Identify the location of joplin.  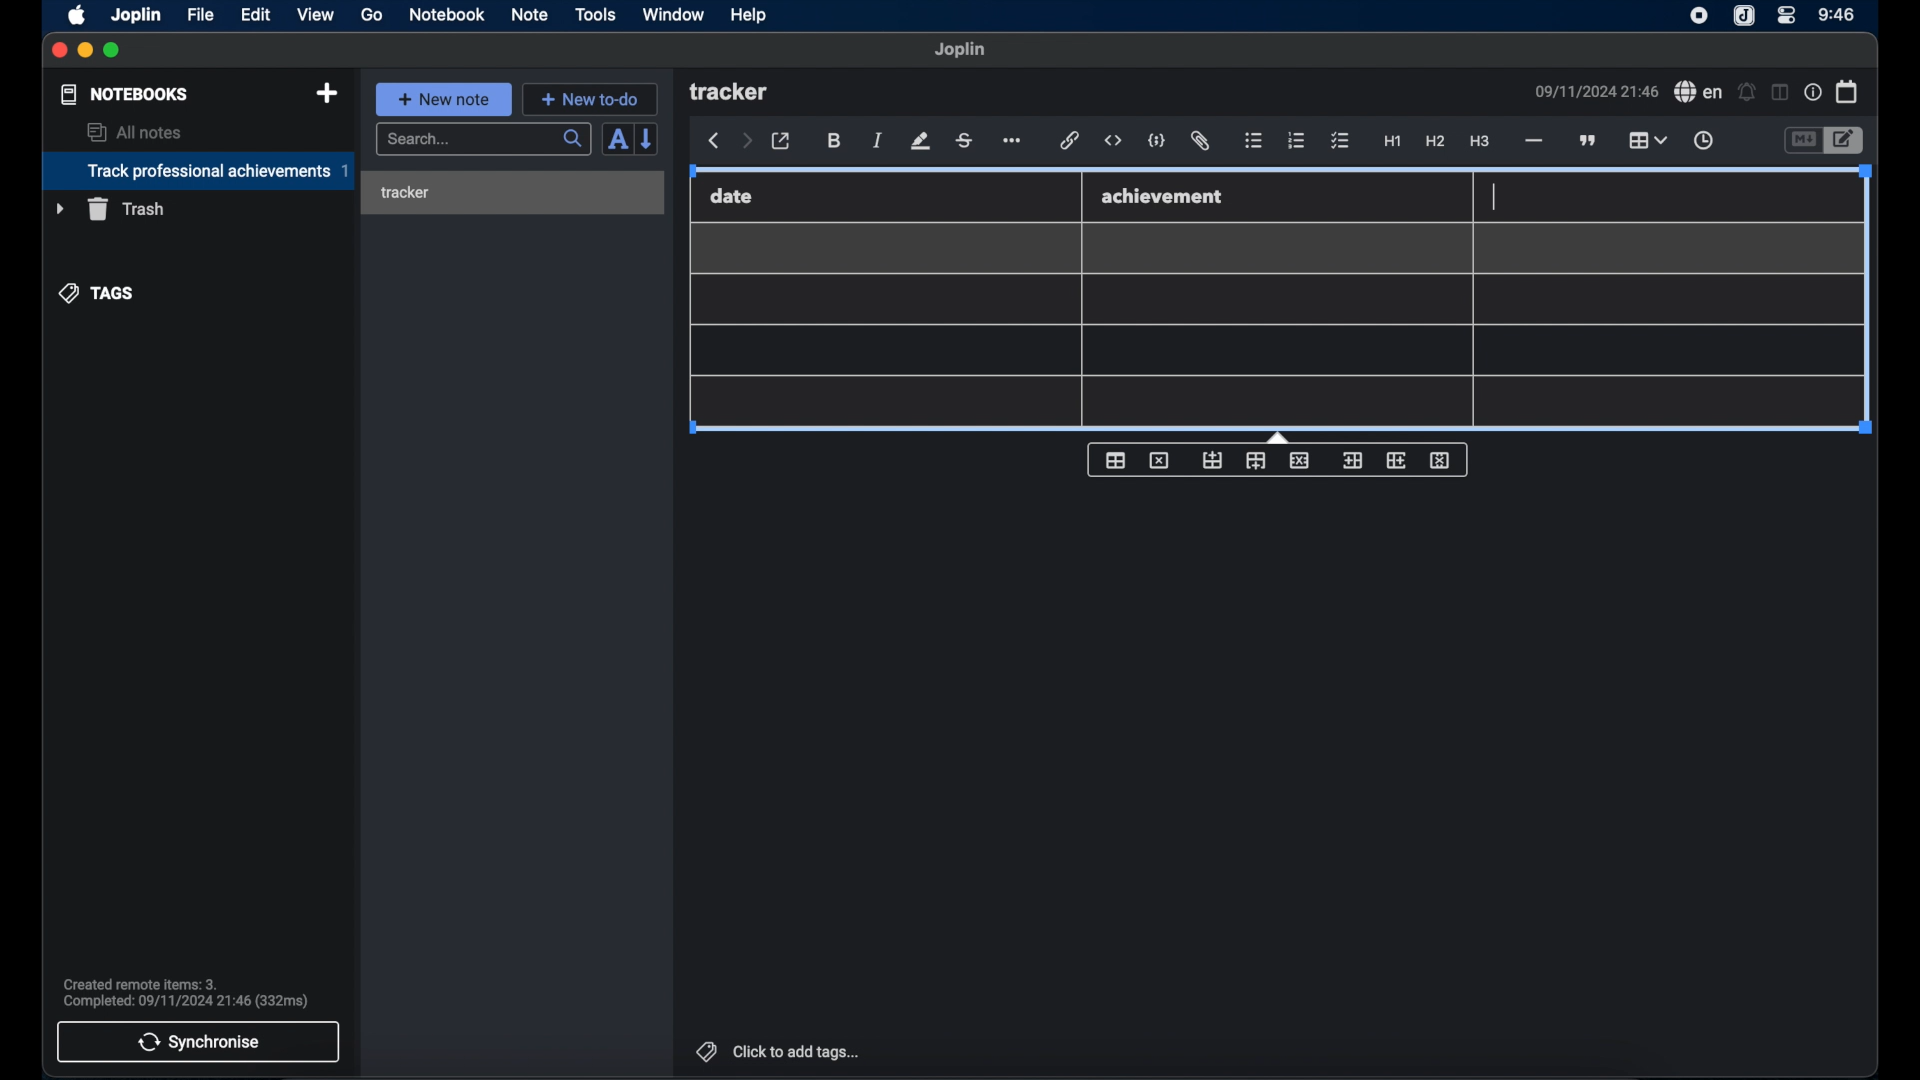
(137, 14).